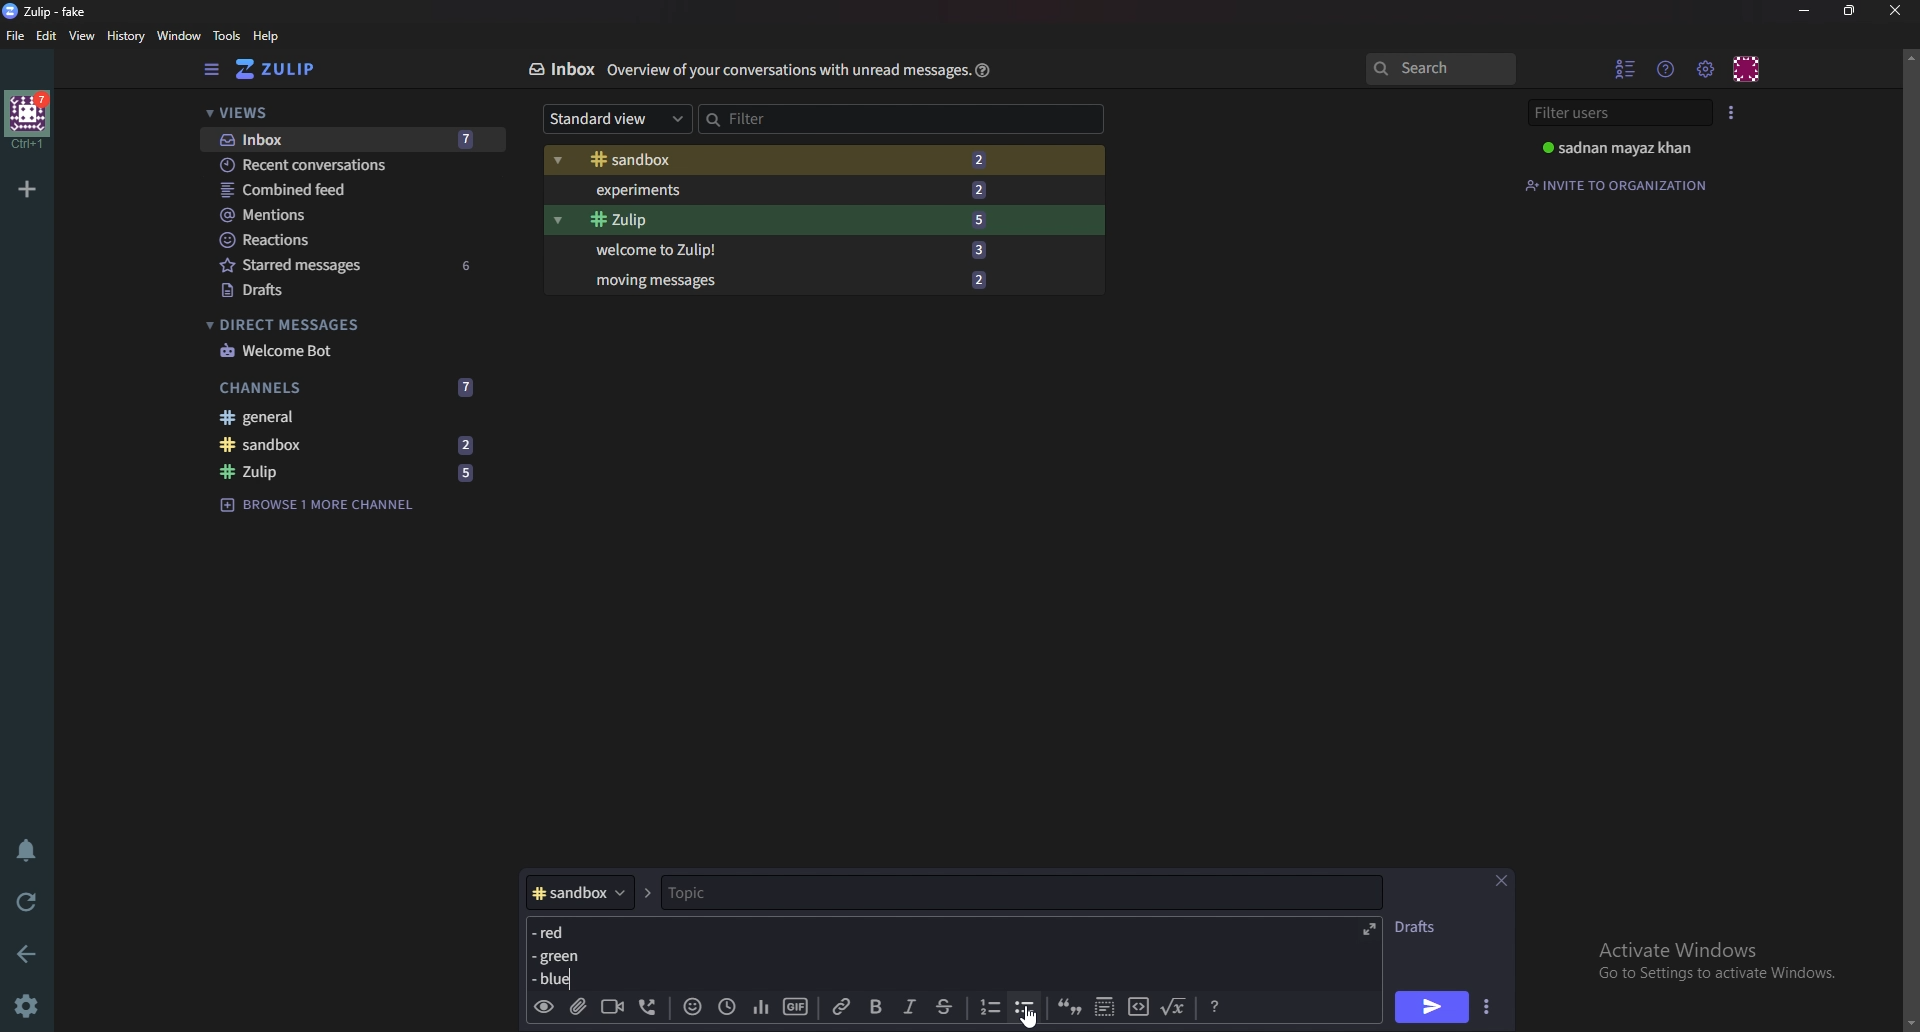 The height and width of the screenshot is (1032, 1920). Describe the element at coordinates (352, 190) in the screenshot. I see `combined feed` at that location.